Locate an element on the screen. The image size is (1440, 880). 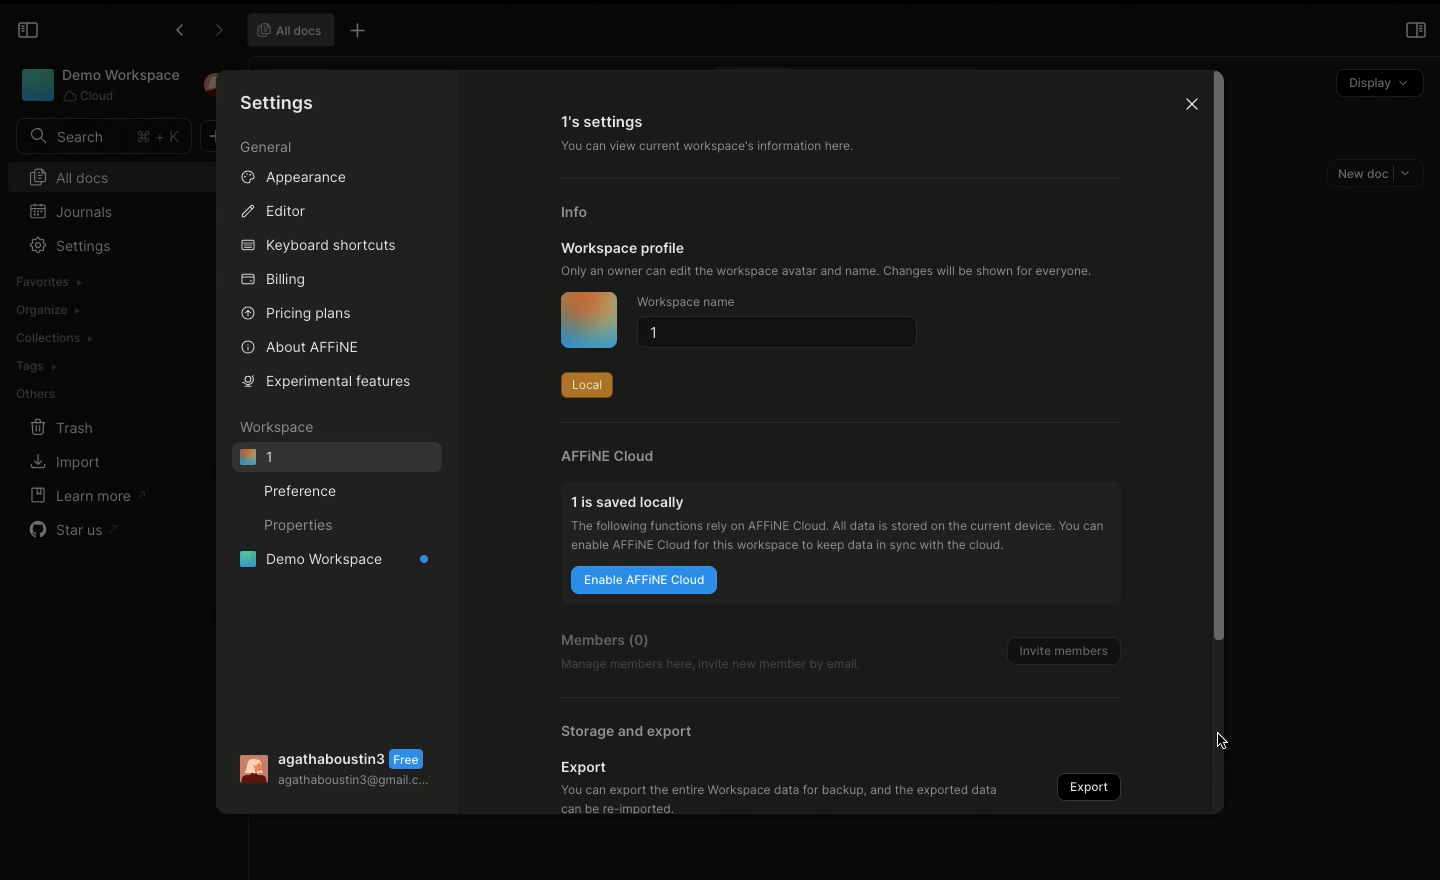
General is located at coordinates (267, 148).